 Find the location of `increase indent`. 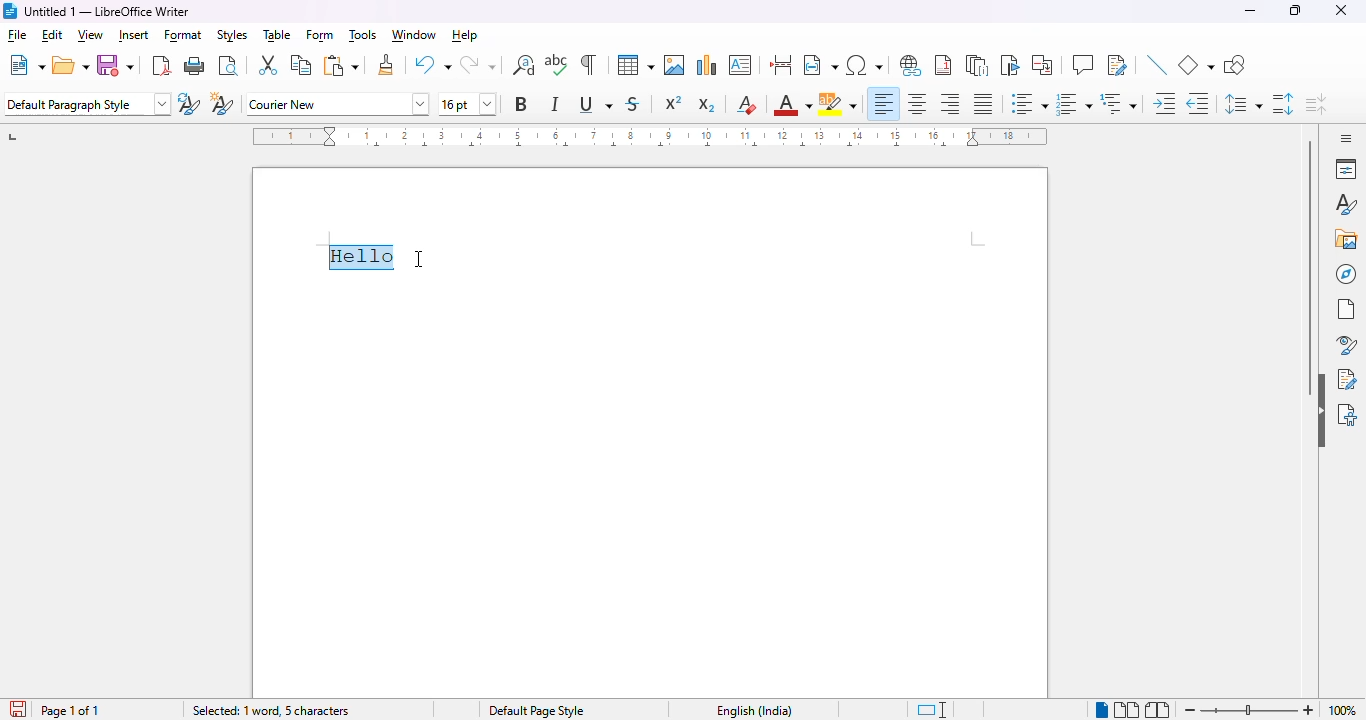

increase indent is located at coordinates (1165, 104).